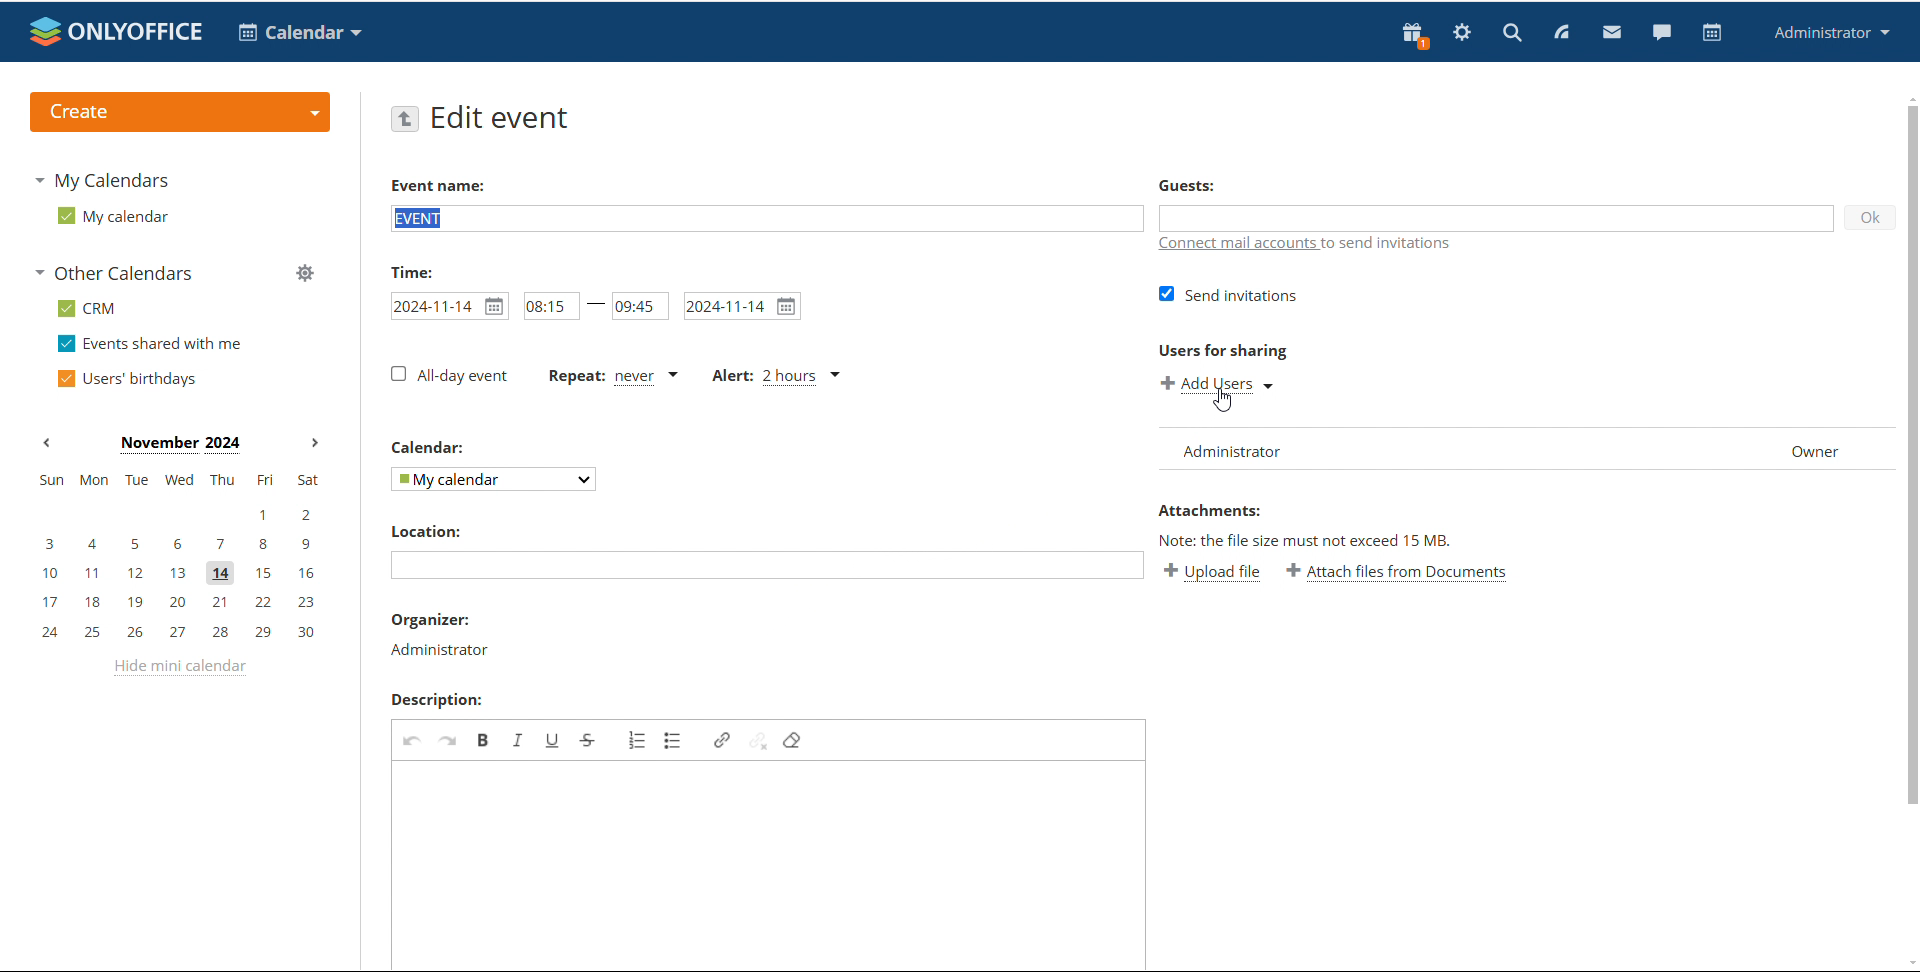 Image resolution: width=1920 pixels, height=972 pixels. Describe the element at coordinates (114, 215) in the screenshot. I see `my calendar` at that location.